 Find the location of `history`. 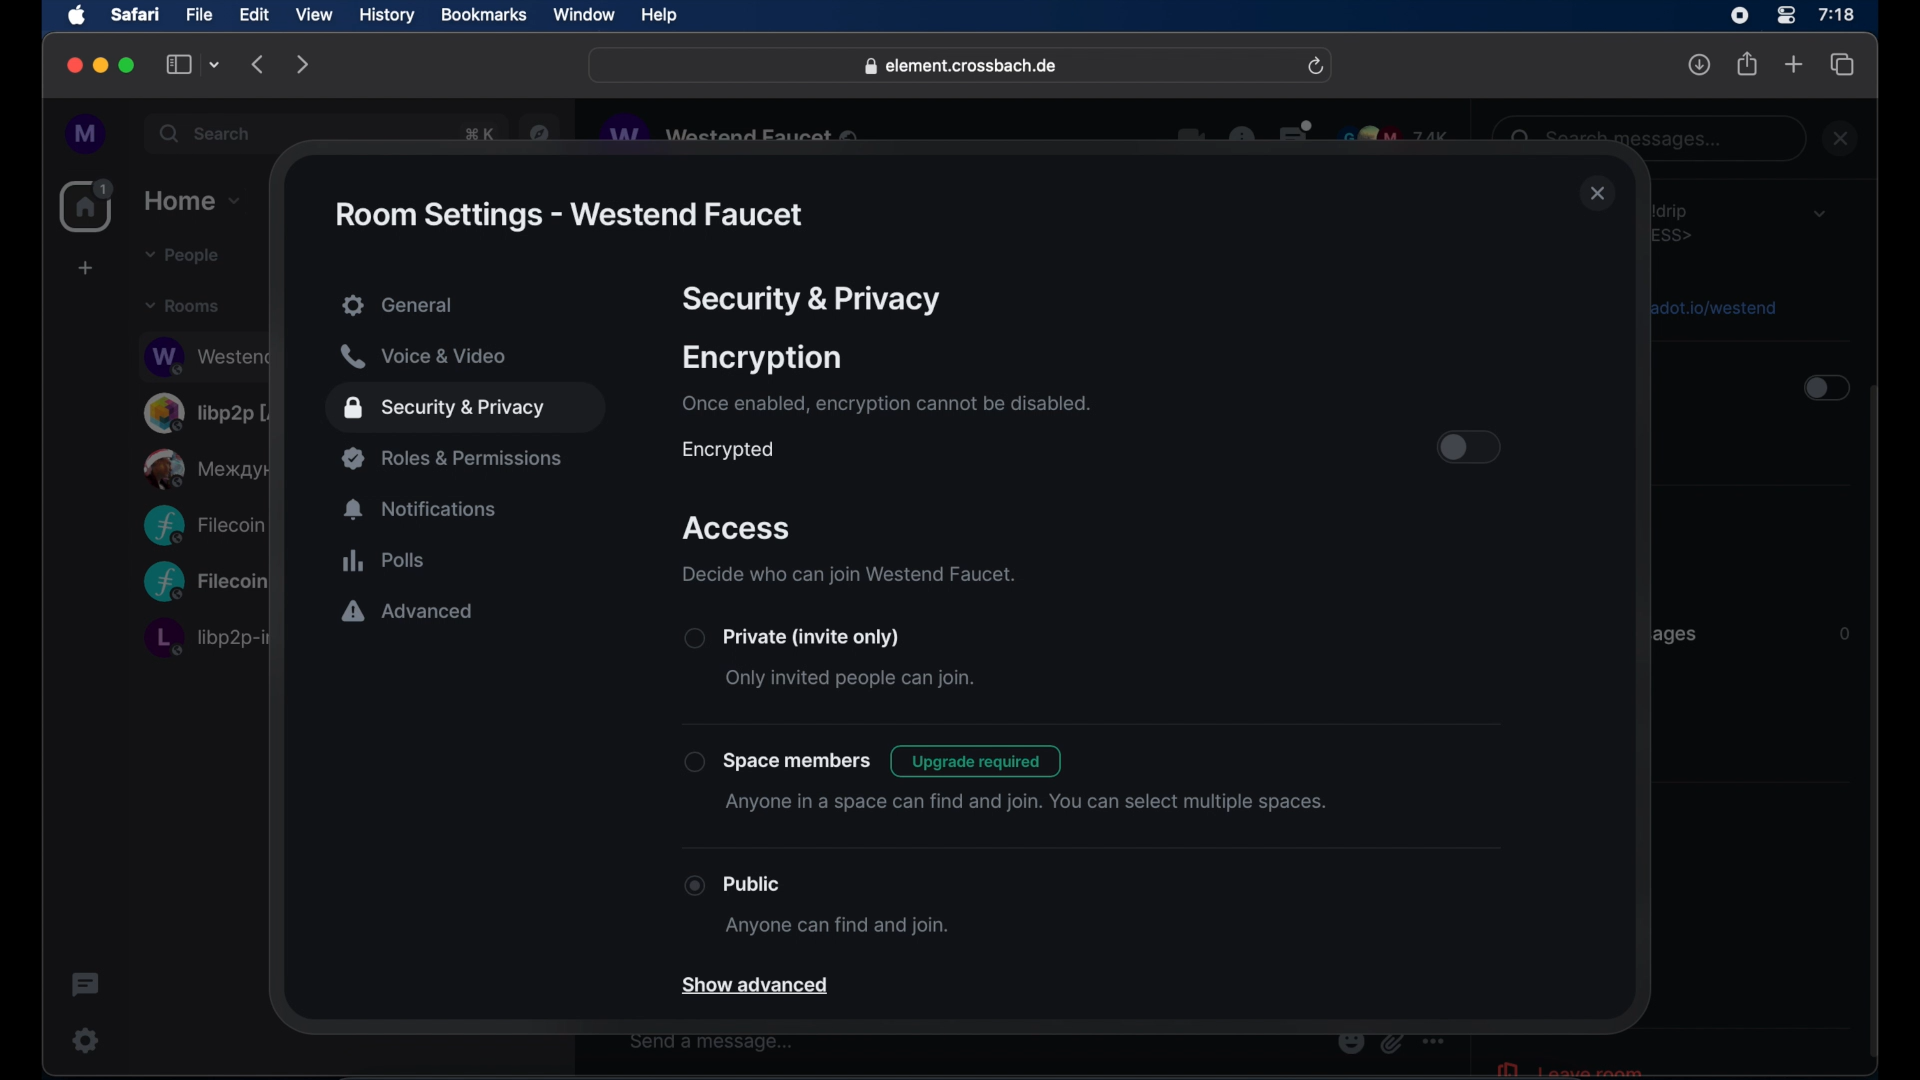

history is located at coordinates (387, 16).